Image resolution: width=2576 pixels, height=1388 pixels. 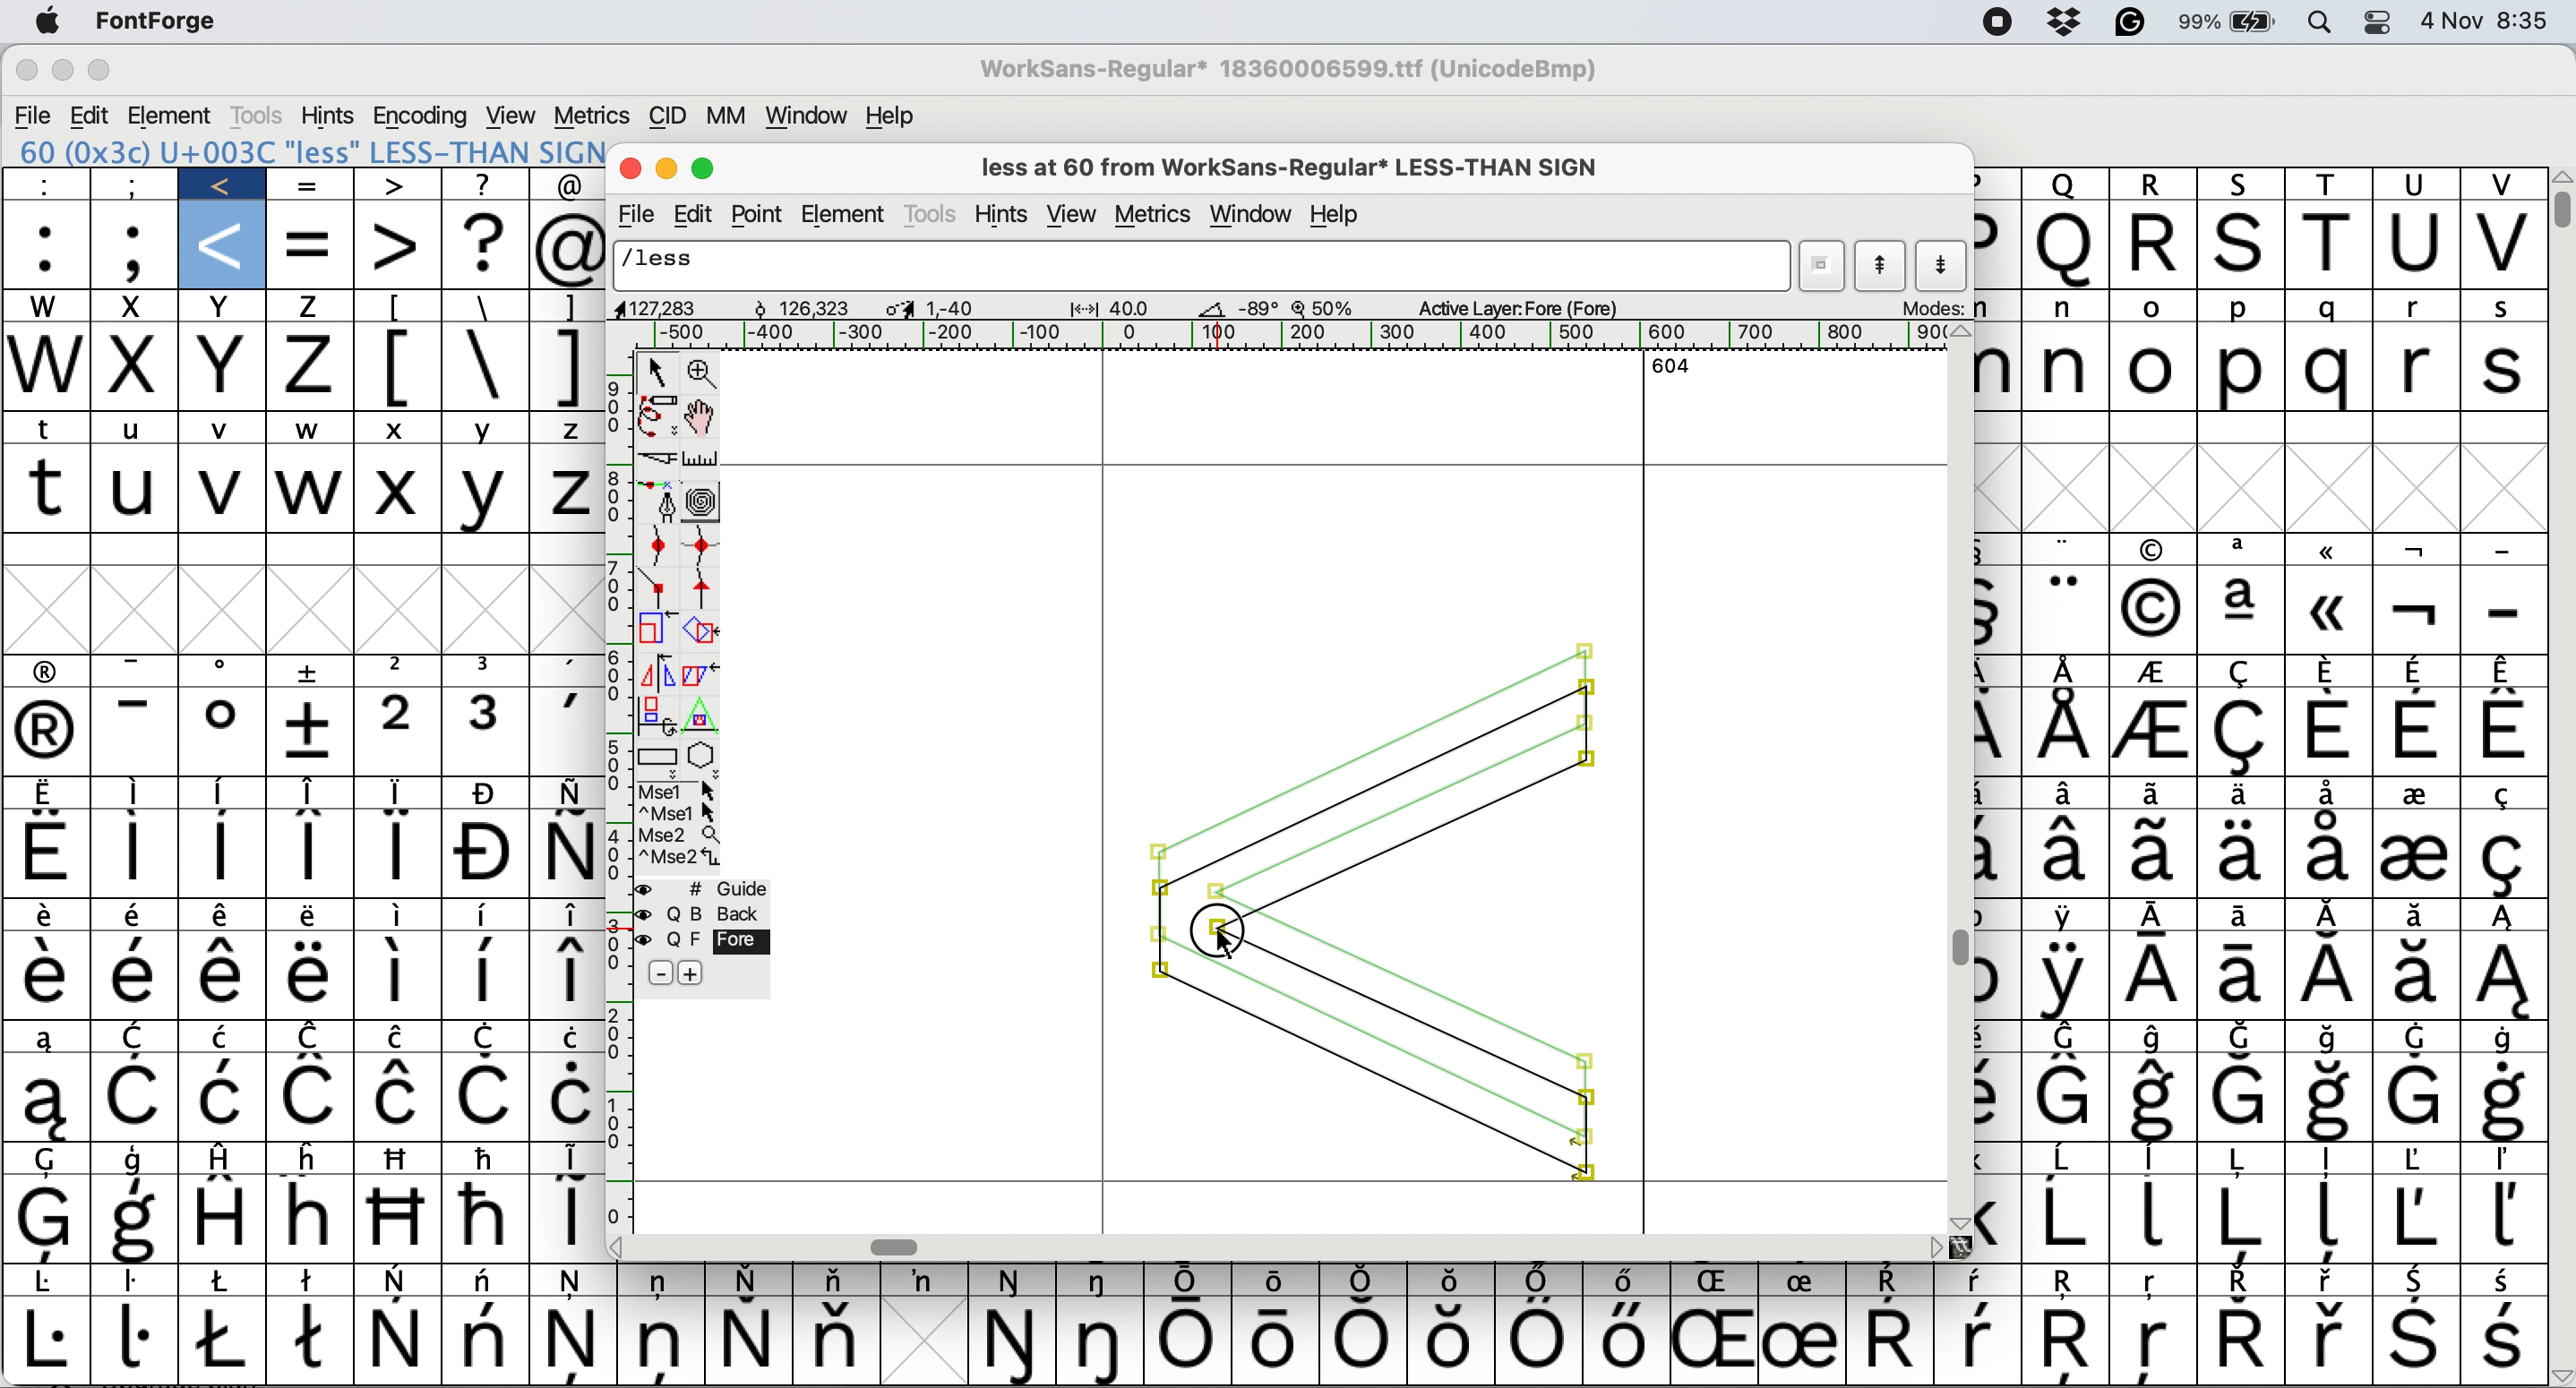 I want to click on Symbol, so click(x=2416, y=1281).